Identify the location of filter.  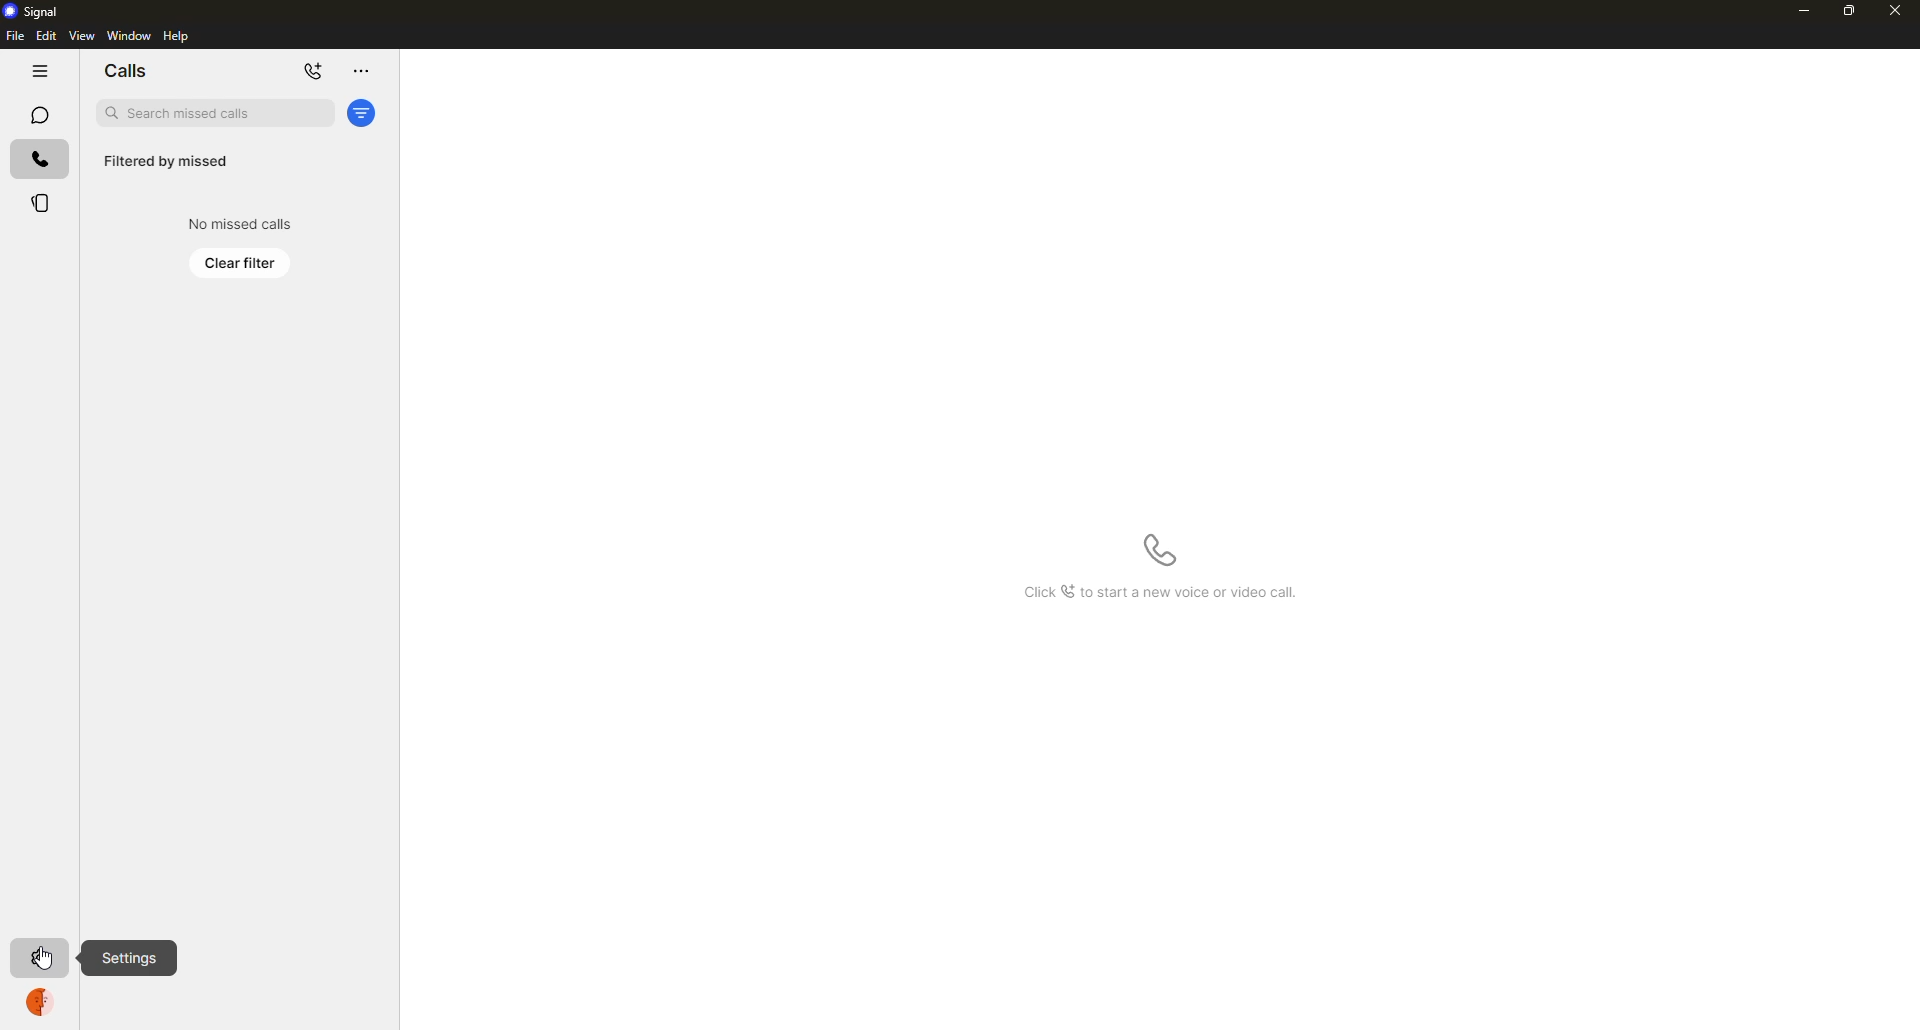
(362, 114).